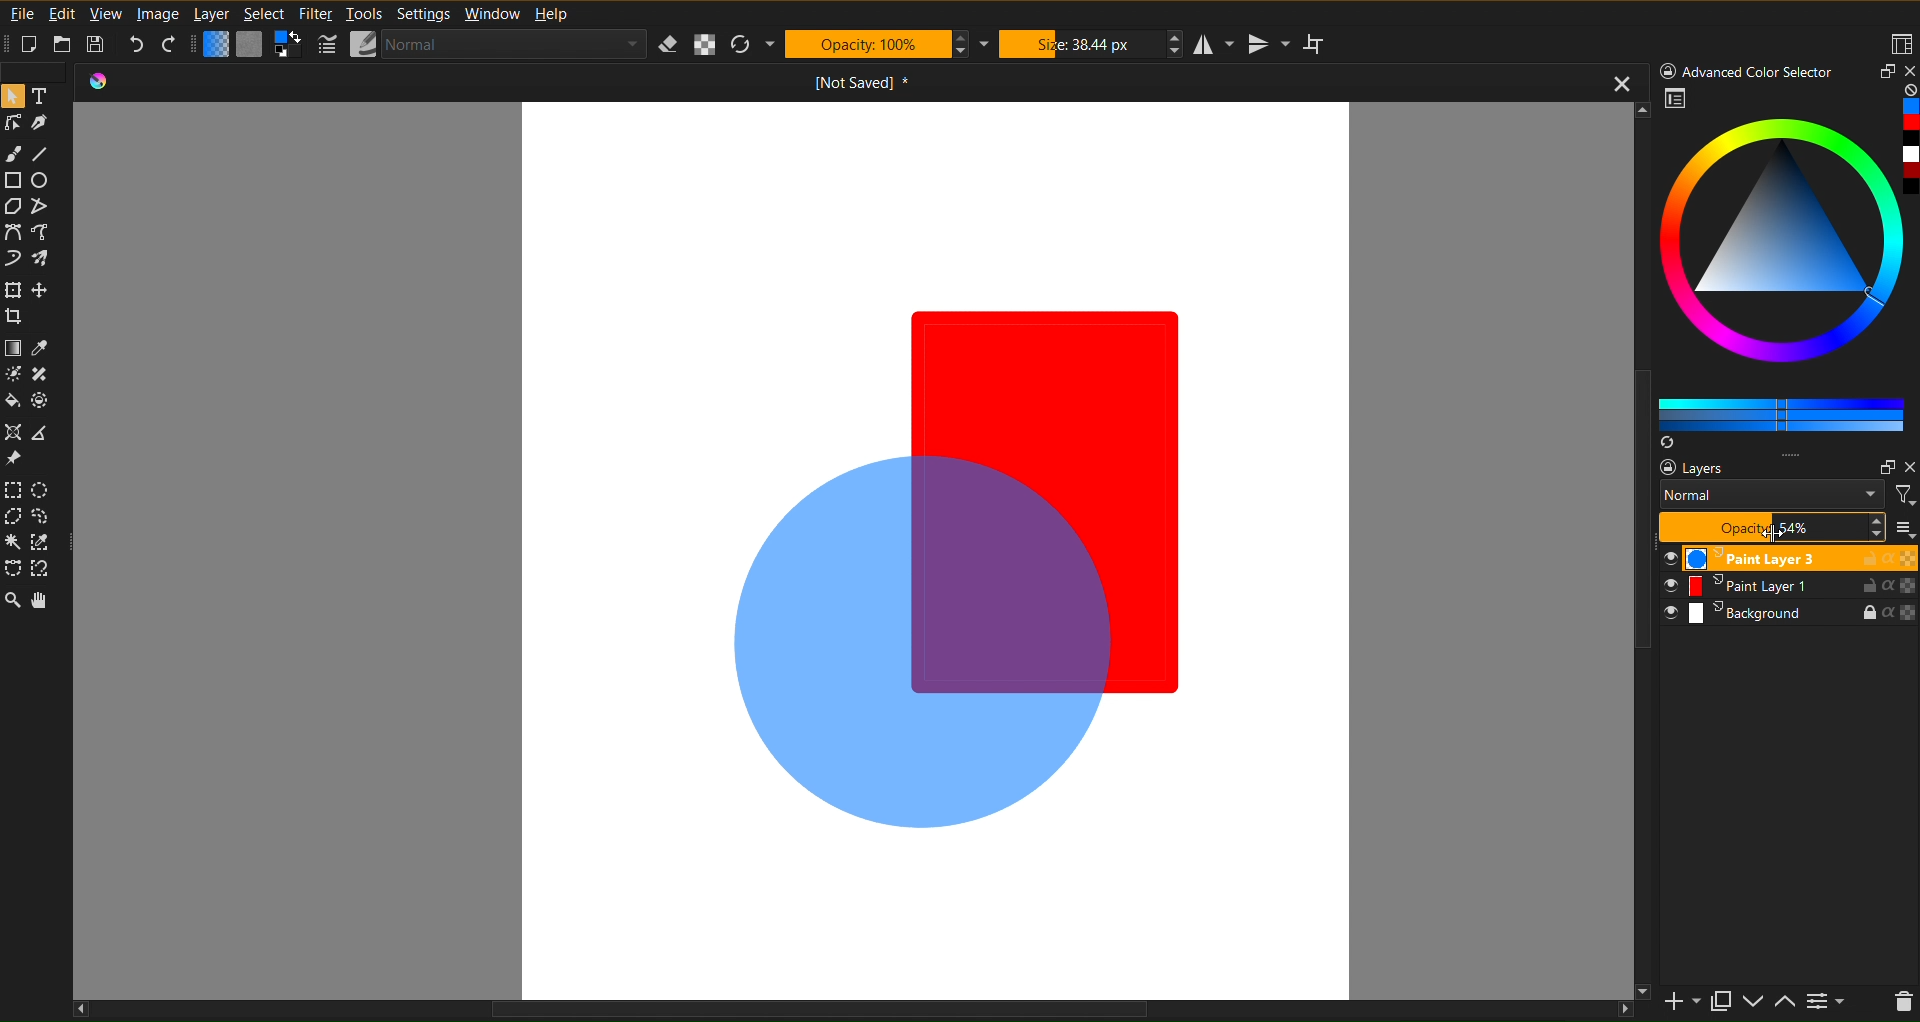 The height and width of the screenshot is (1022, 1920). Describe the element at coordinates (924, 645) in the screenshot. I see `Transparent` at that location.